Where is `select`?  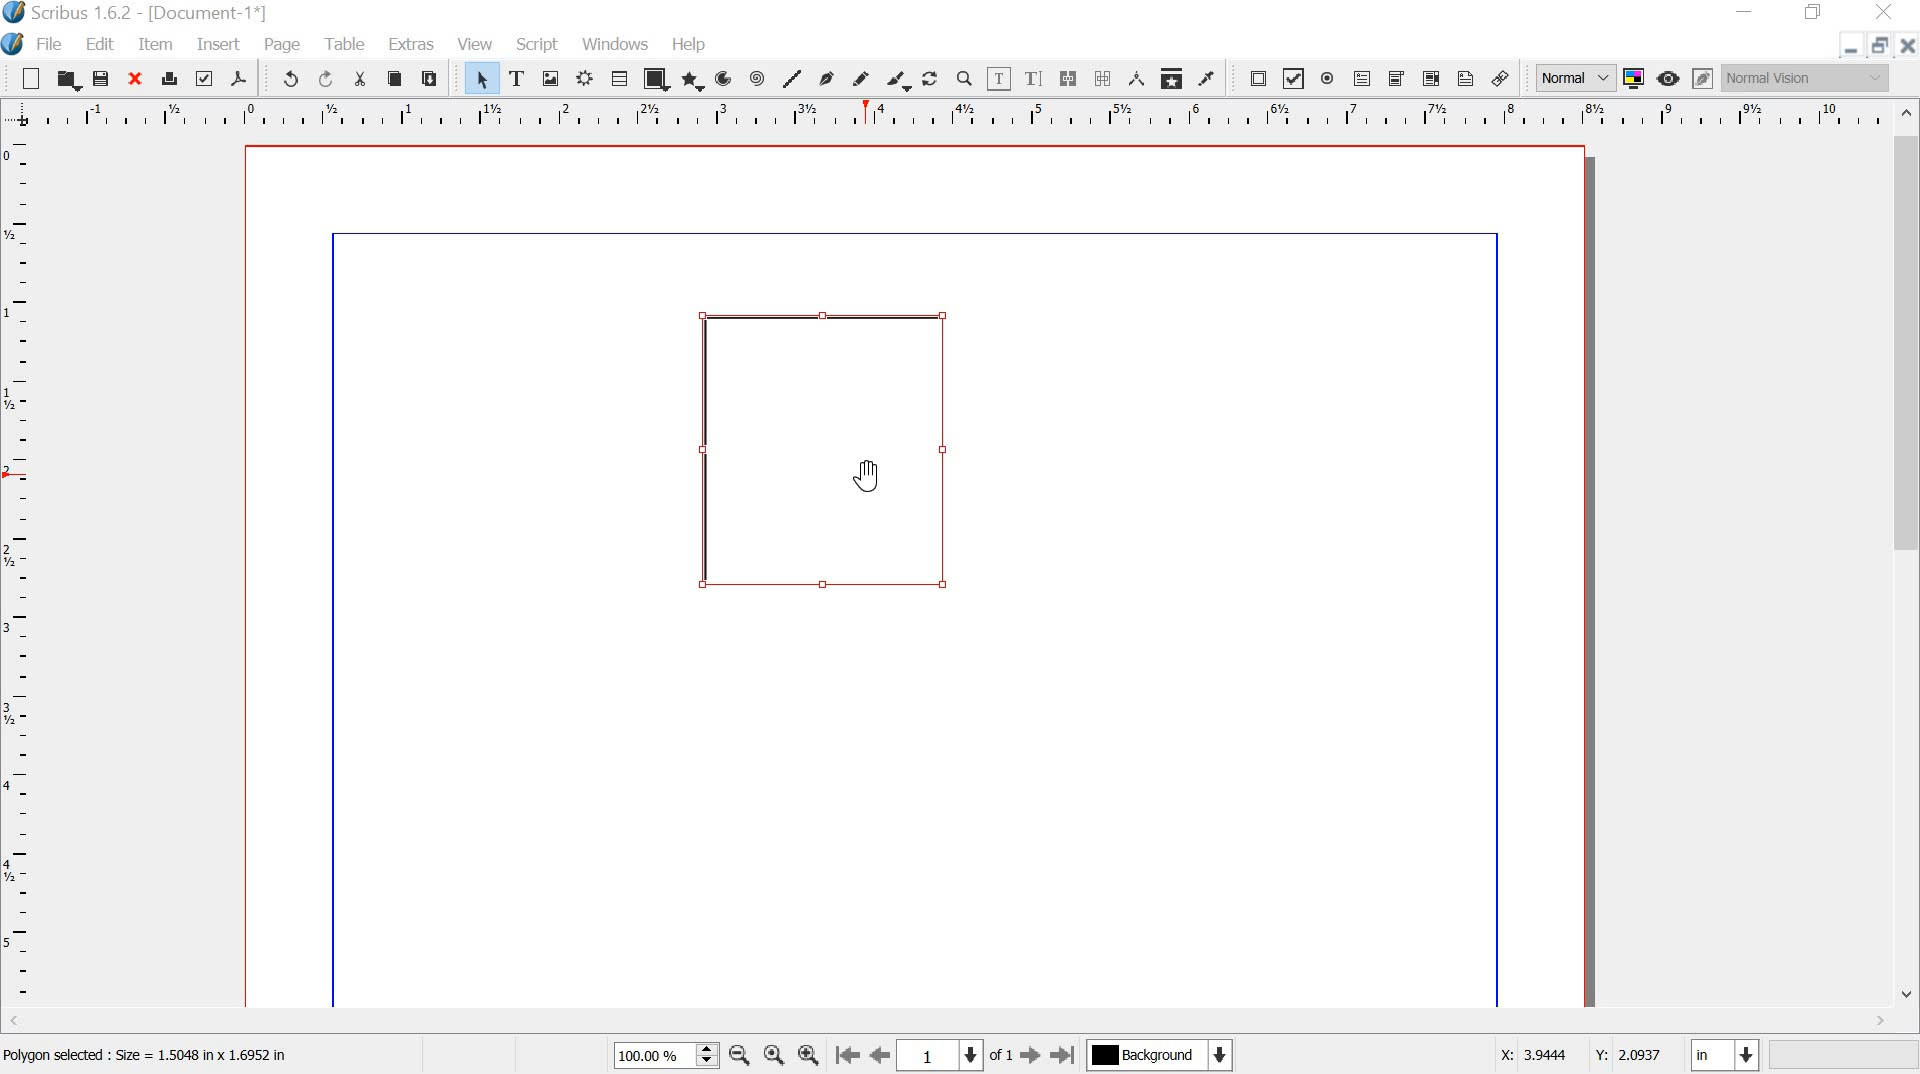
select is located at coordinates (473, 78).